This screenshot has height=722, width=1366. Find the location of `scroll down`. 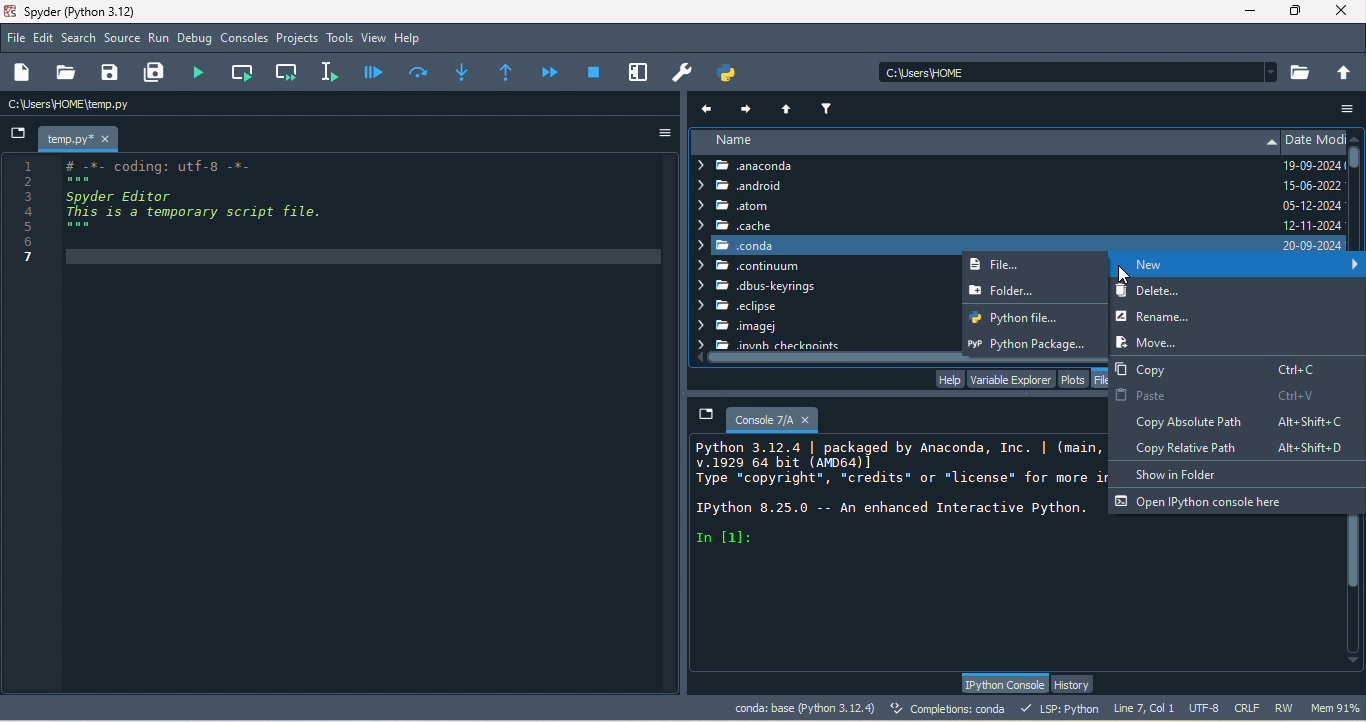

scroll down is located at coordinates (1354, 663).